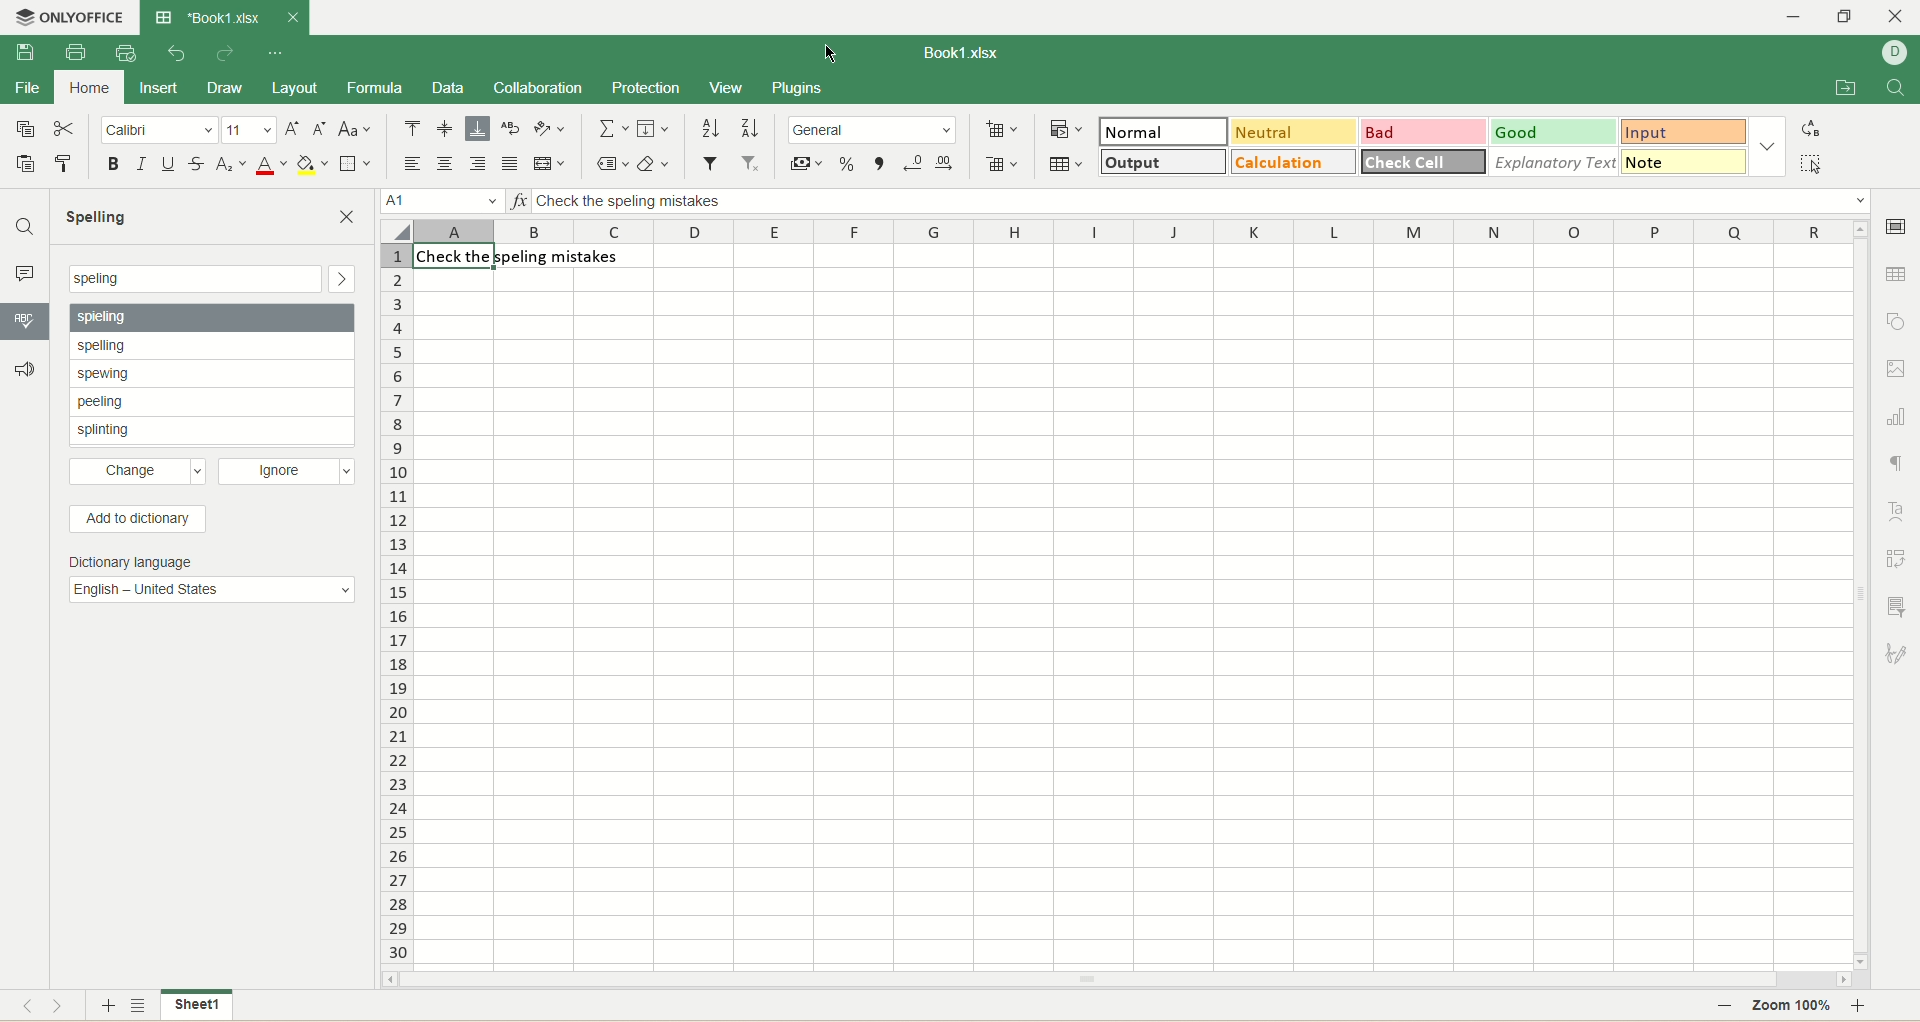 The image size is (1920, 1022). Describe the element at coordinates (1201, 201) in the screenshot. I see `input line` at that location.